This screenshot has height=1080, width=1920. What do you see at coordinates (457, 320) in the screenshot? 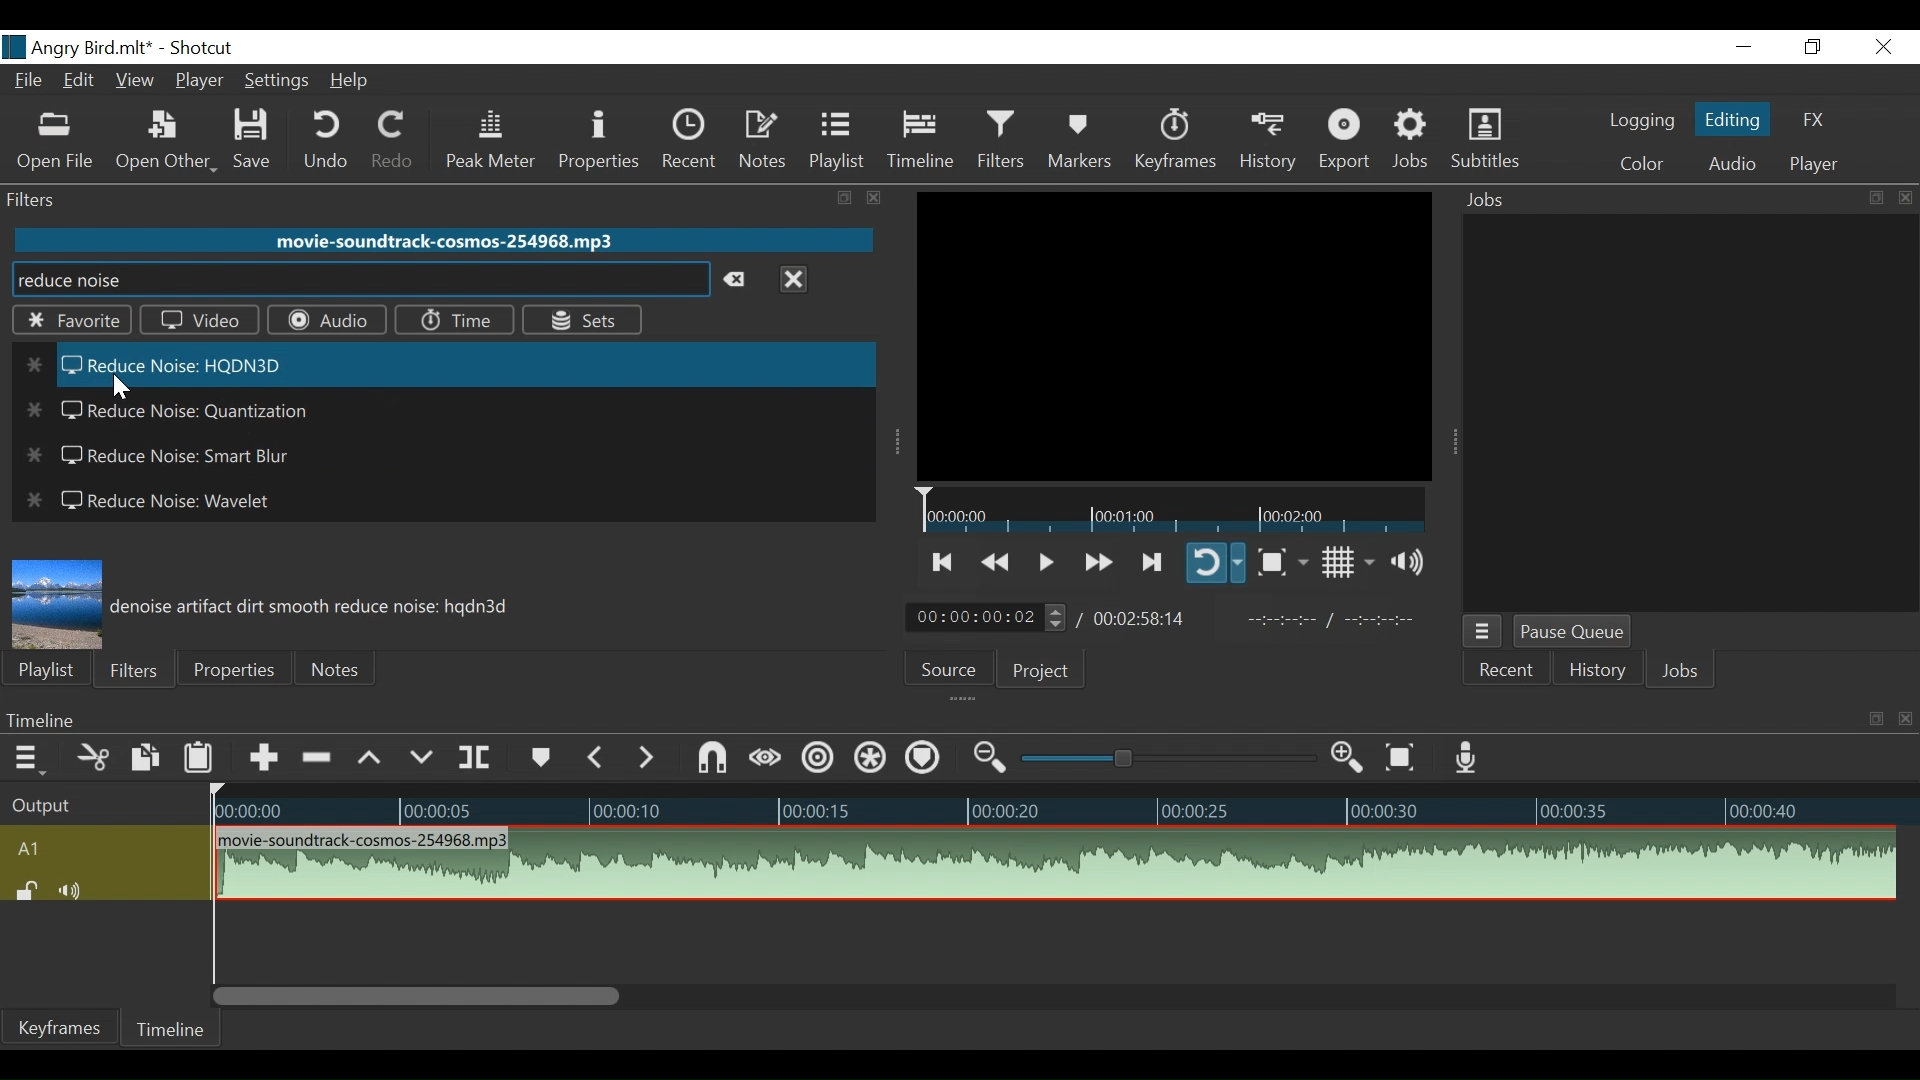
I see `Time` at bounding box center [457, 320].